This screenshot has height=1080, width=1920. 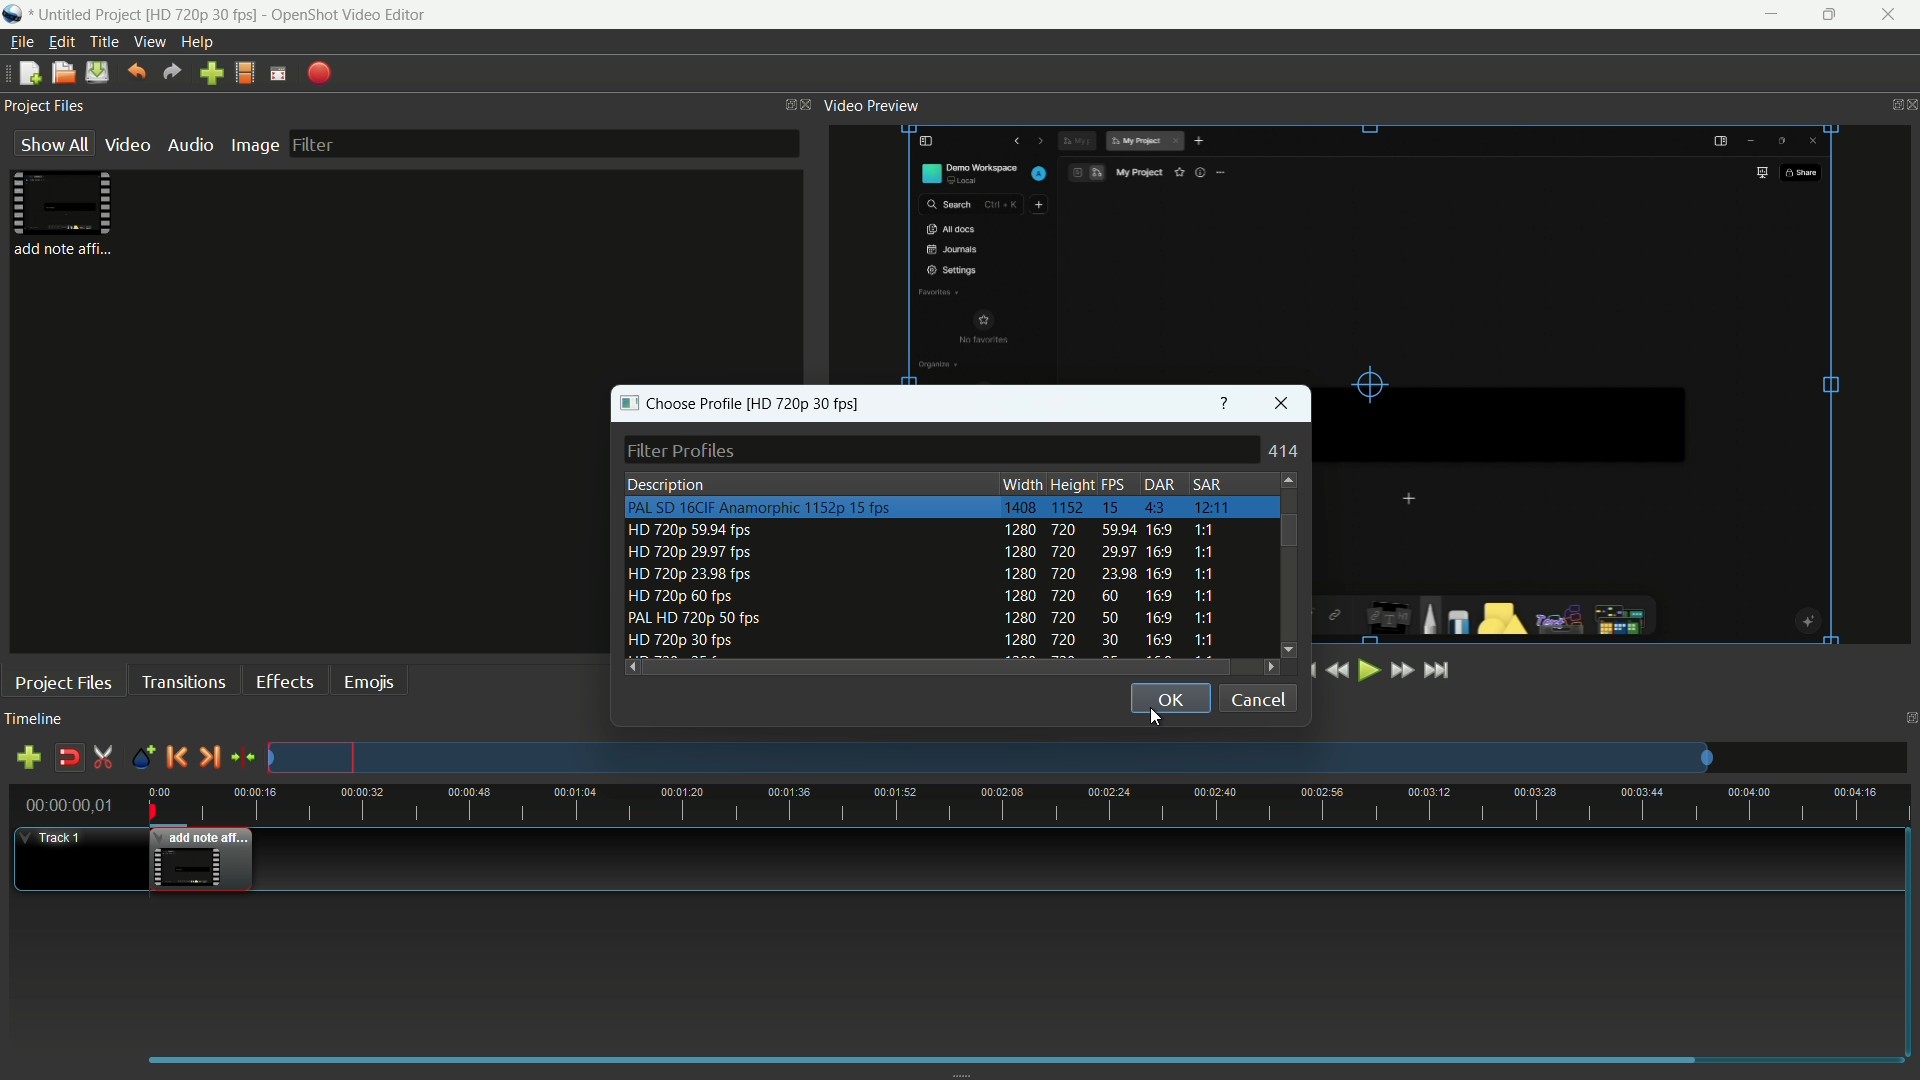 What do you see at coordinates (1769, 15) in the screenshot?
I see `minimize` at bounding box center [1769, 15].